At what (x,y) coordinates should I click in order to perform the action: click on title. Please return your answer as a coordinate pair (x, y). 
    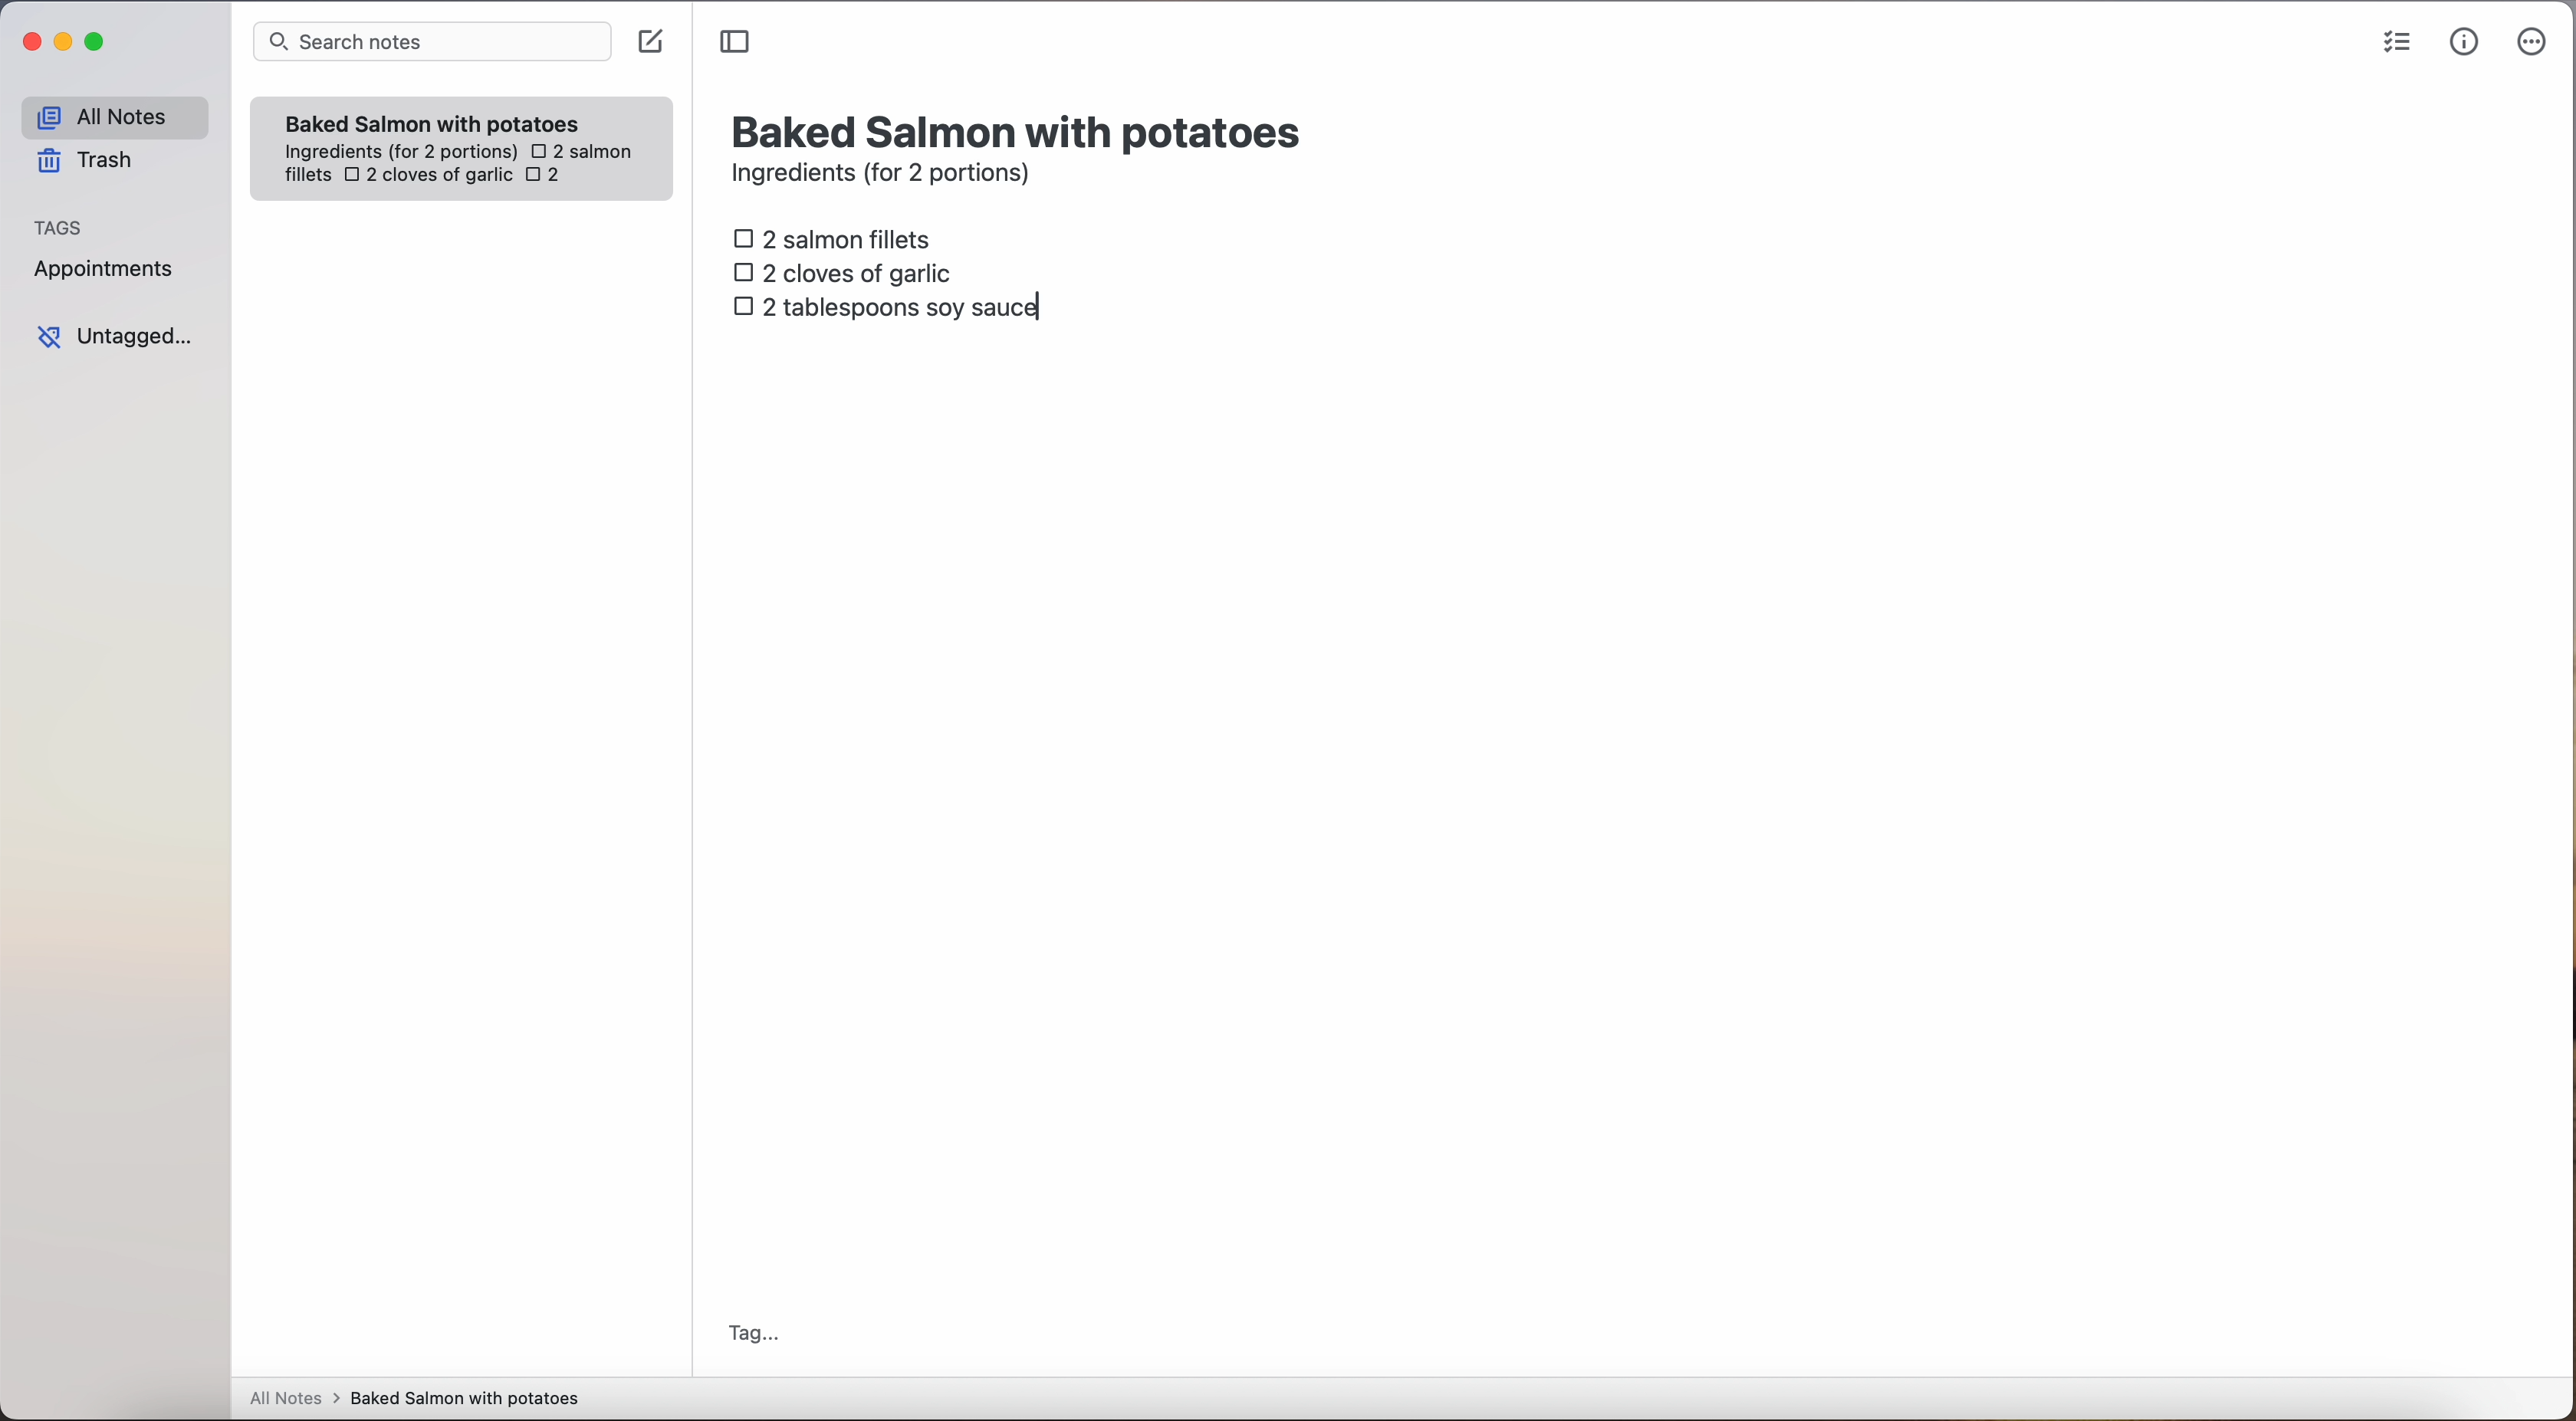
    Looking at the image, I should click on (1021, 129).